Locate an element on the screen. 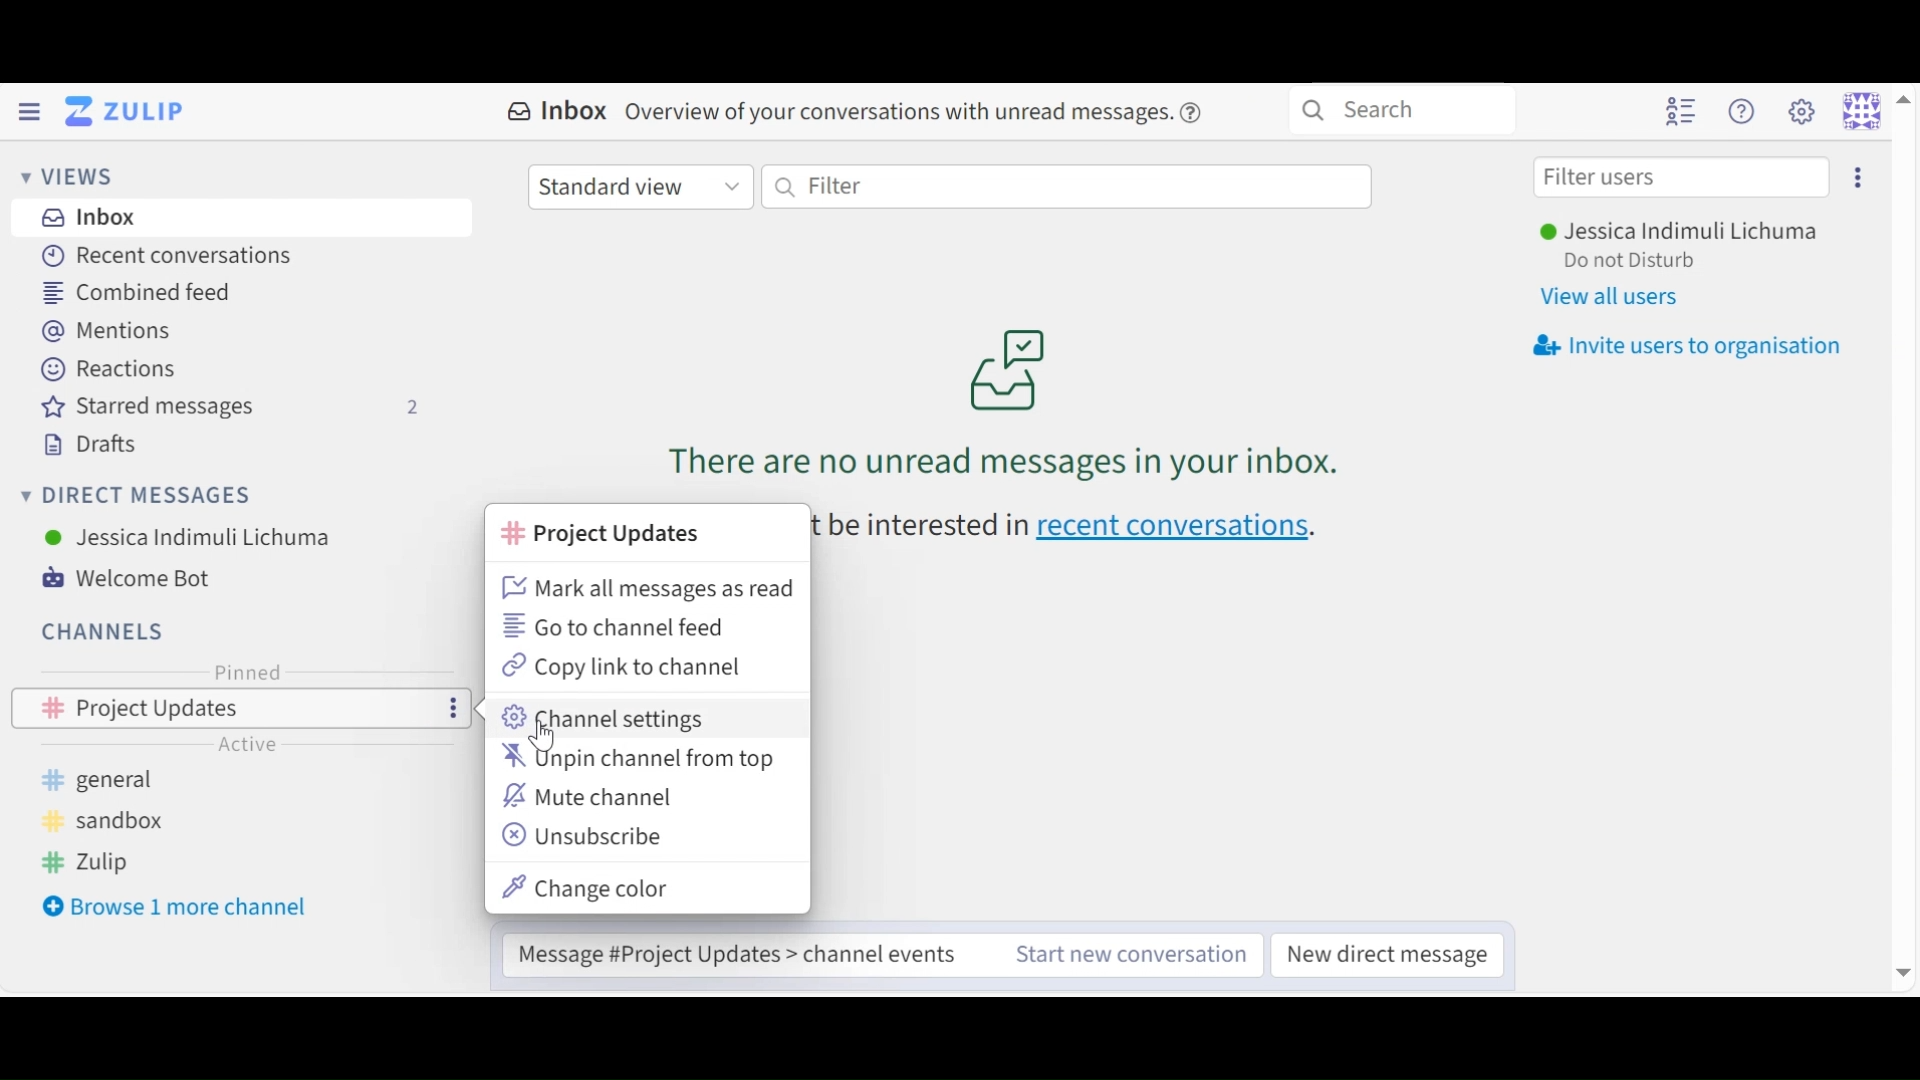 This screenshot has width=1920, height=1080. Search is located at coordinates (1403, 111).